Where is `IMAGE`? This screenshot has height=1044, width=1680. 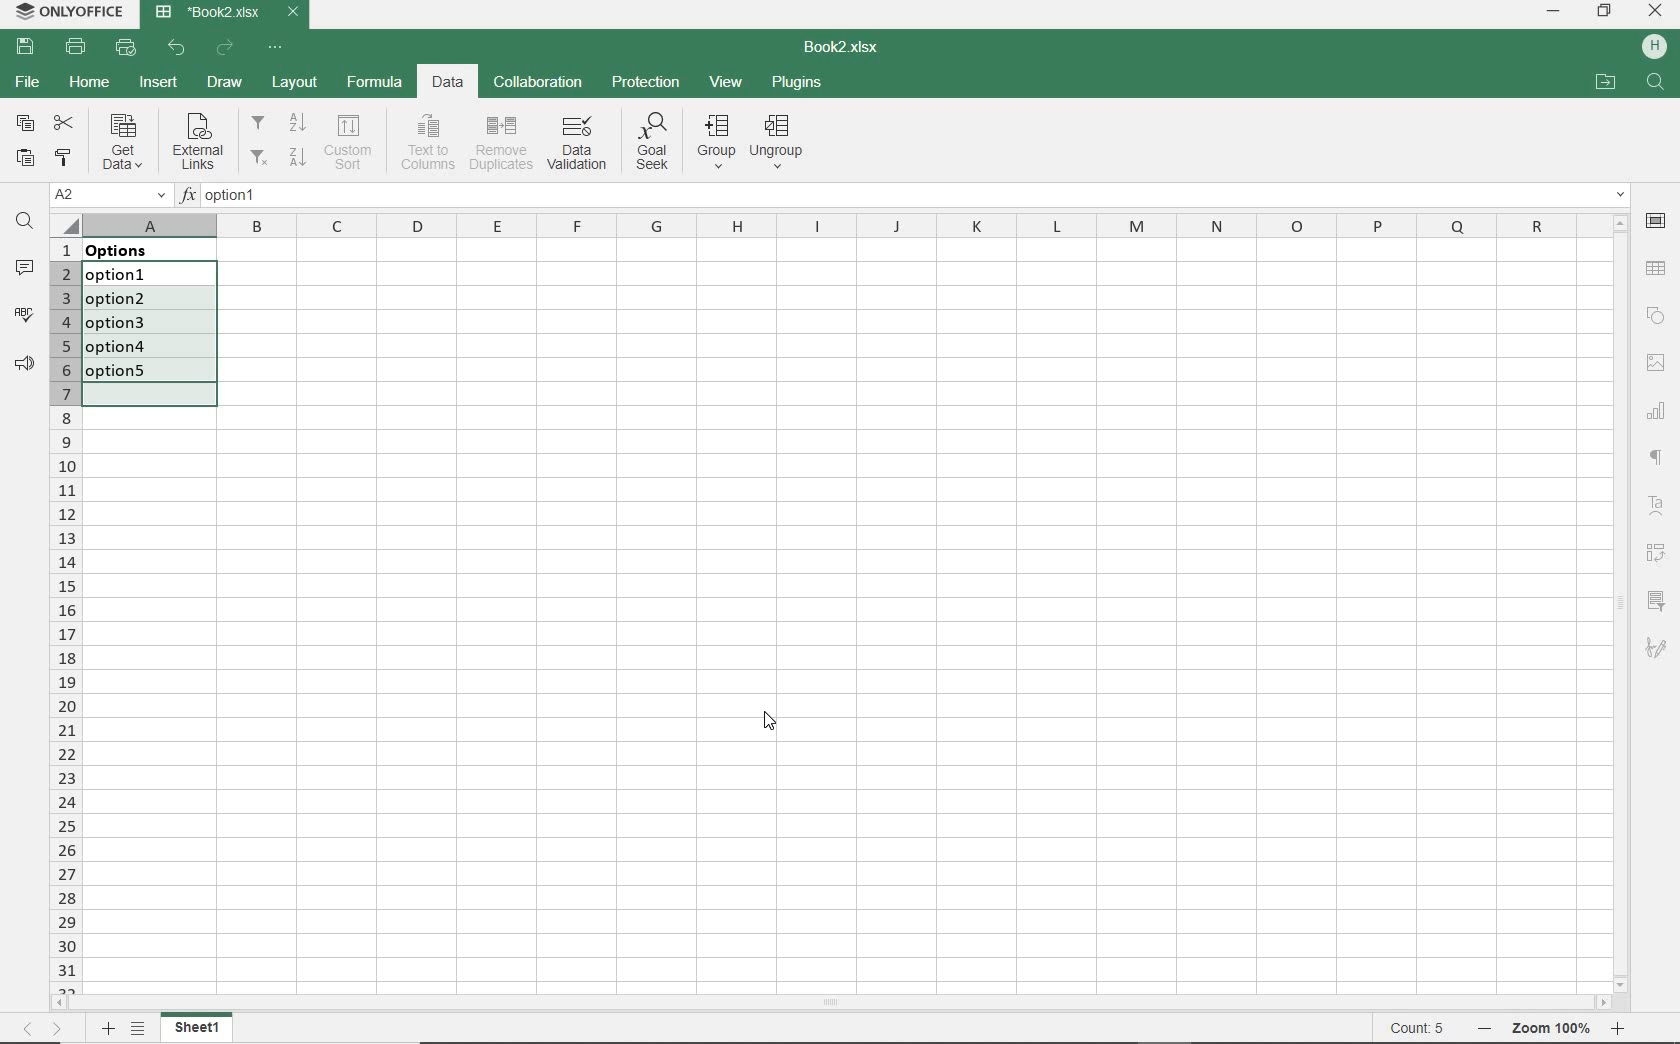 IMAGE is located at coordinates (1658, 363).